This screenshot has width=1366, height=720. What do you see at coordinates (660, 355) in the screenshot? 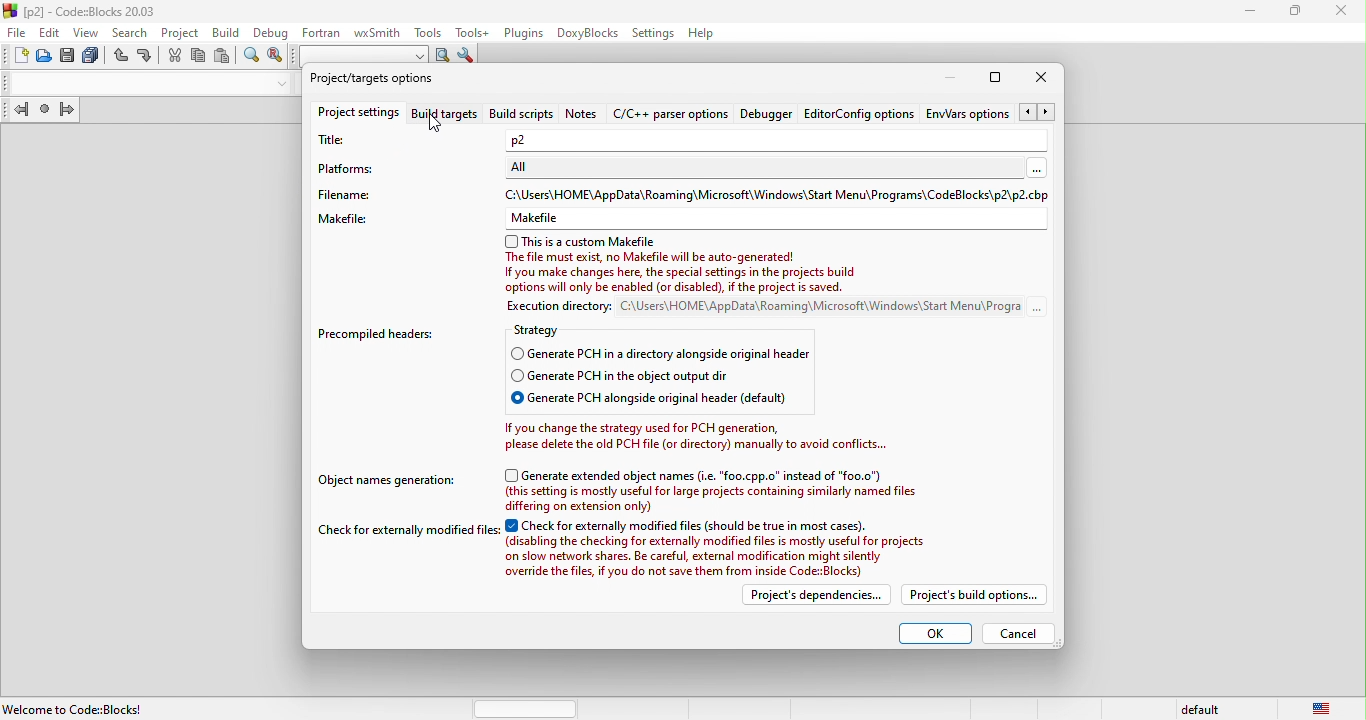
I see `generate pch in a directory alongside original headers` at bounding box center [660, 355].